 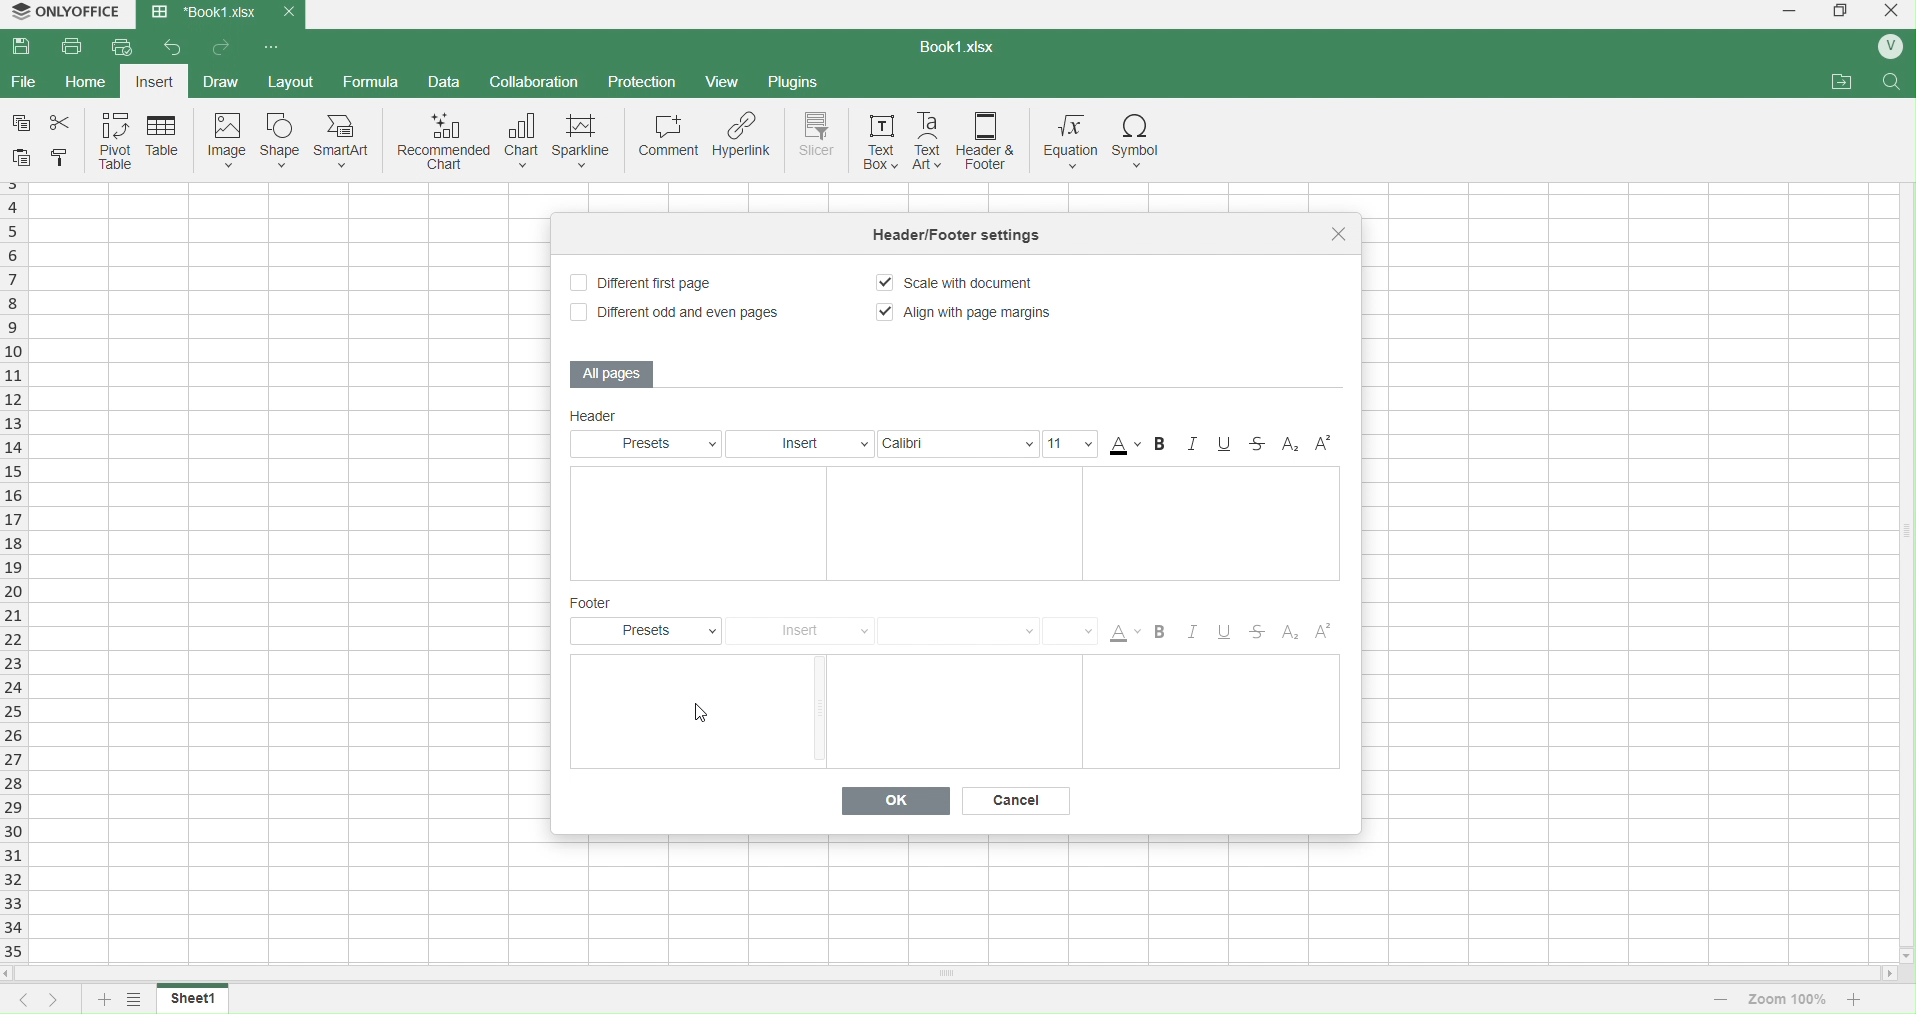 What do you see at coordinates (961, 710) in the screenshot?
I see `Text Boxes` at bounding box center [961, 710].